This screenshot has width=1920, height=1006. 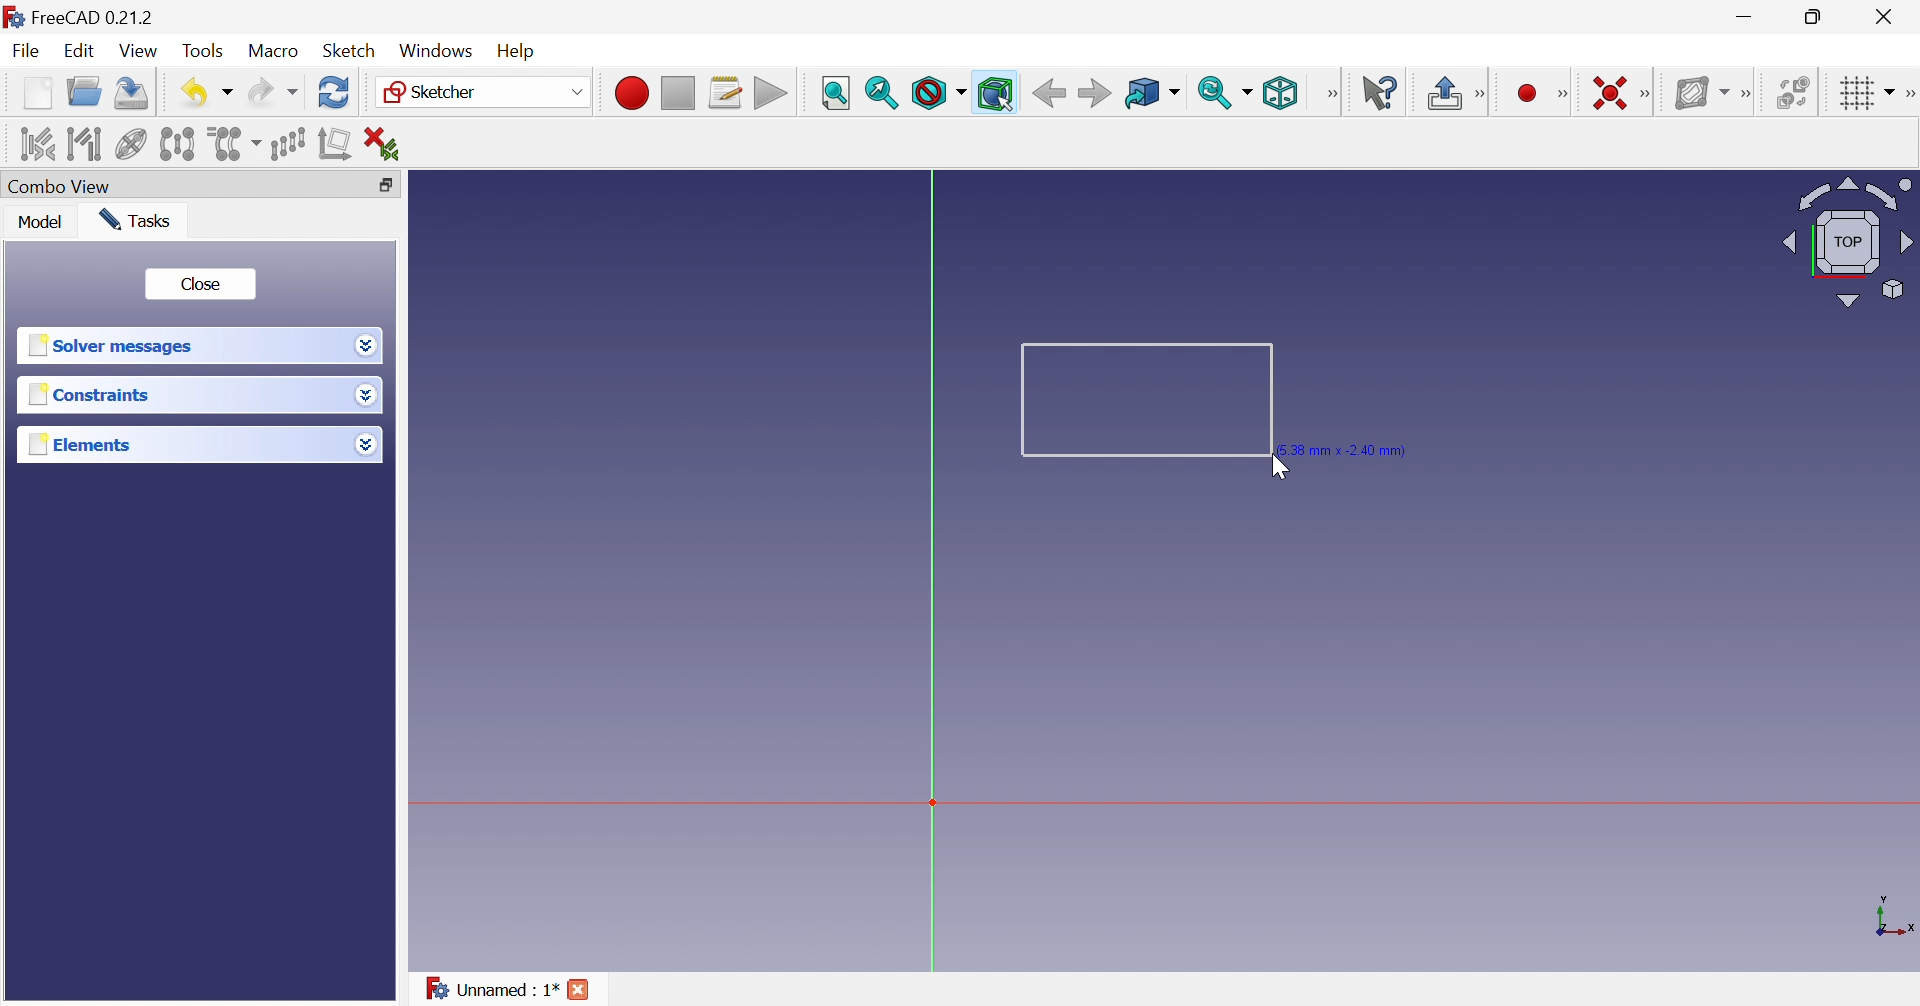 I want to click on Fit selection, so click(x=882, y=92).